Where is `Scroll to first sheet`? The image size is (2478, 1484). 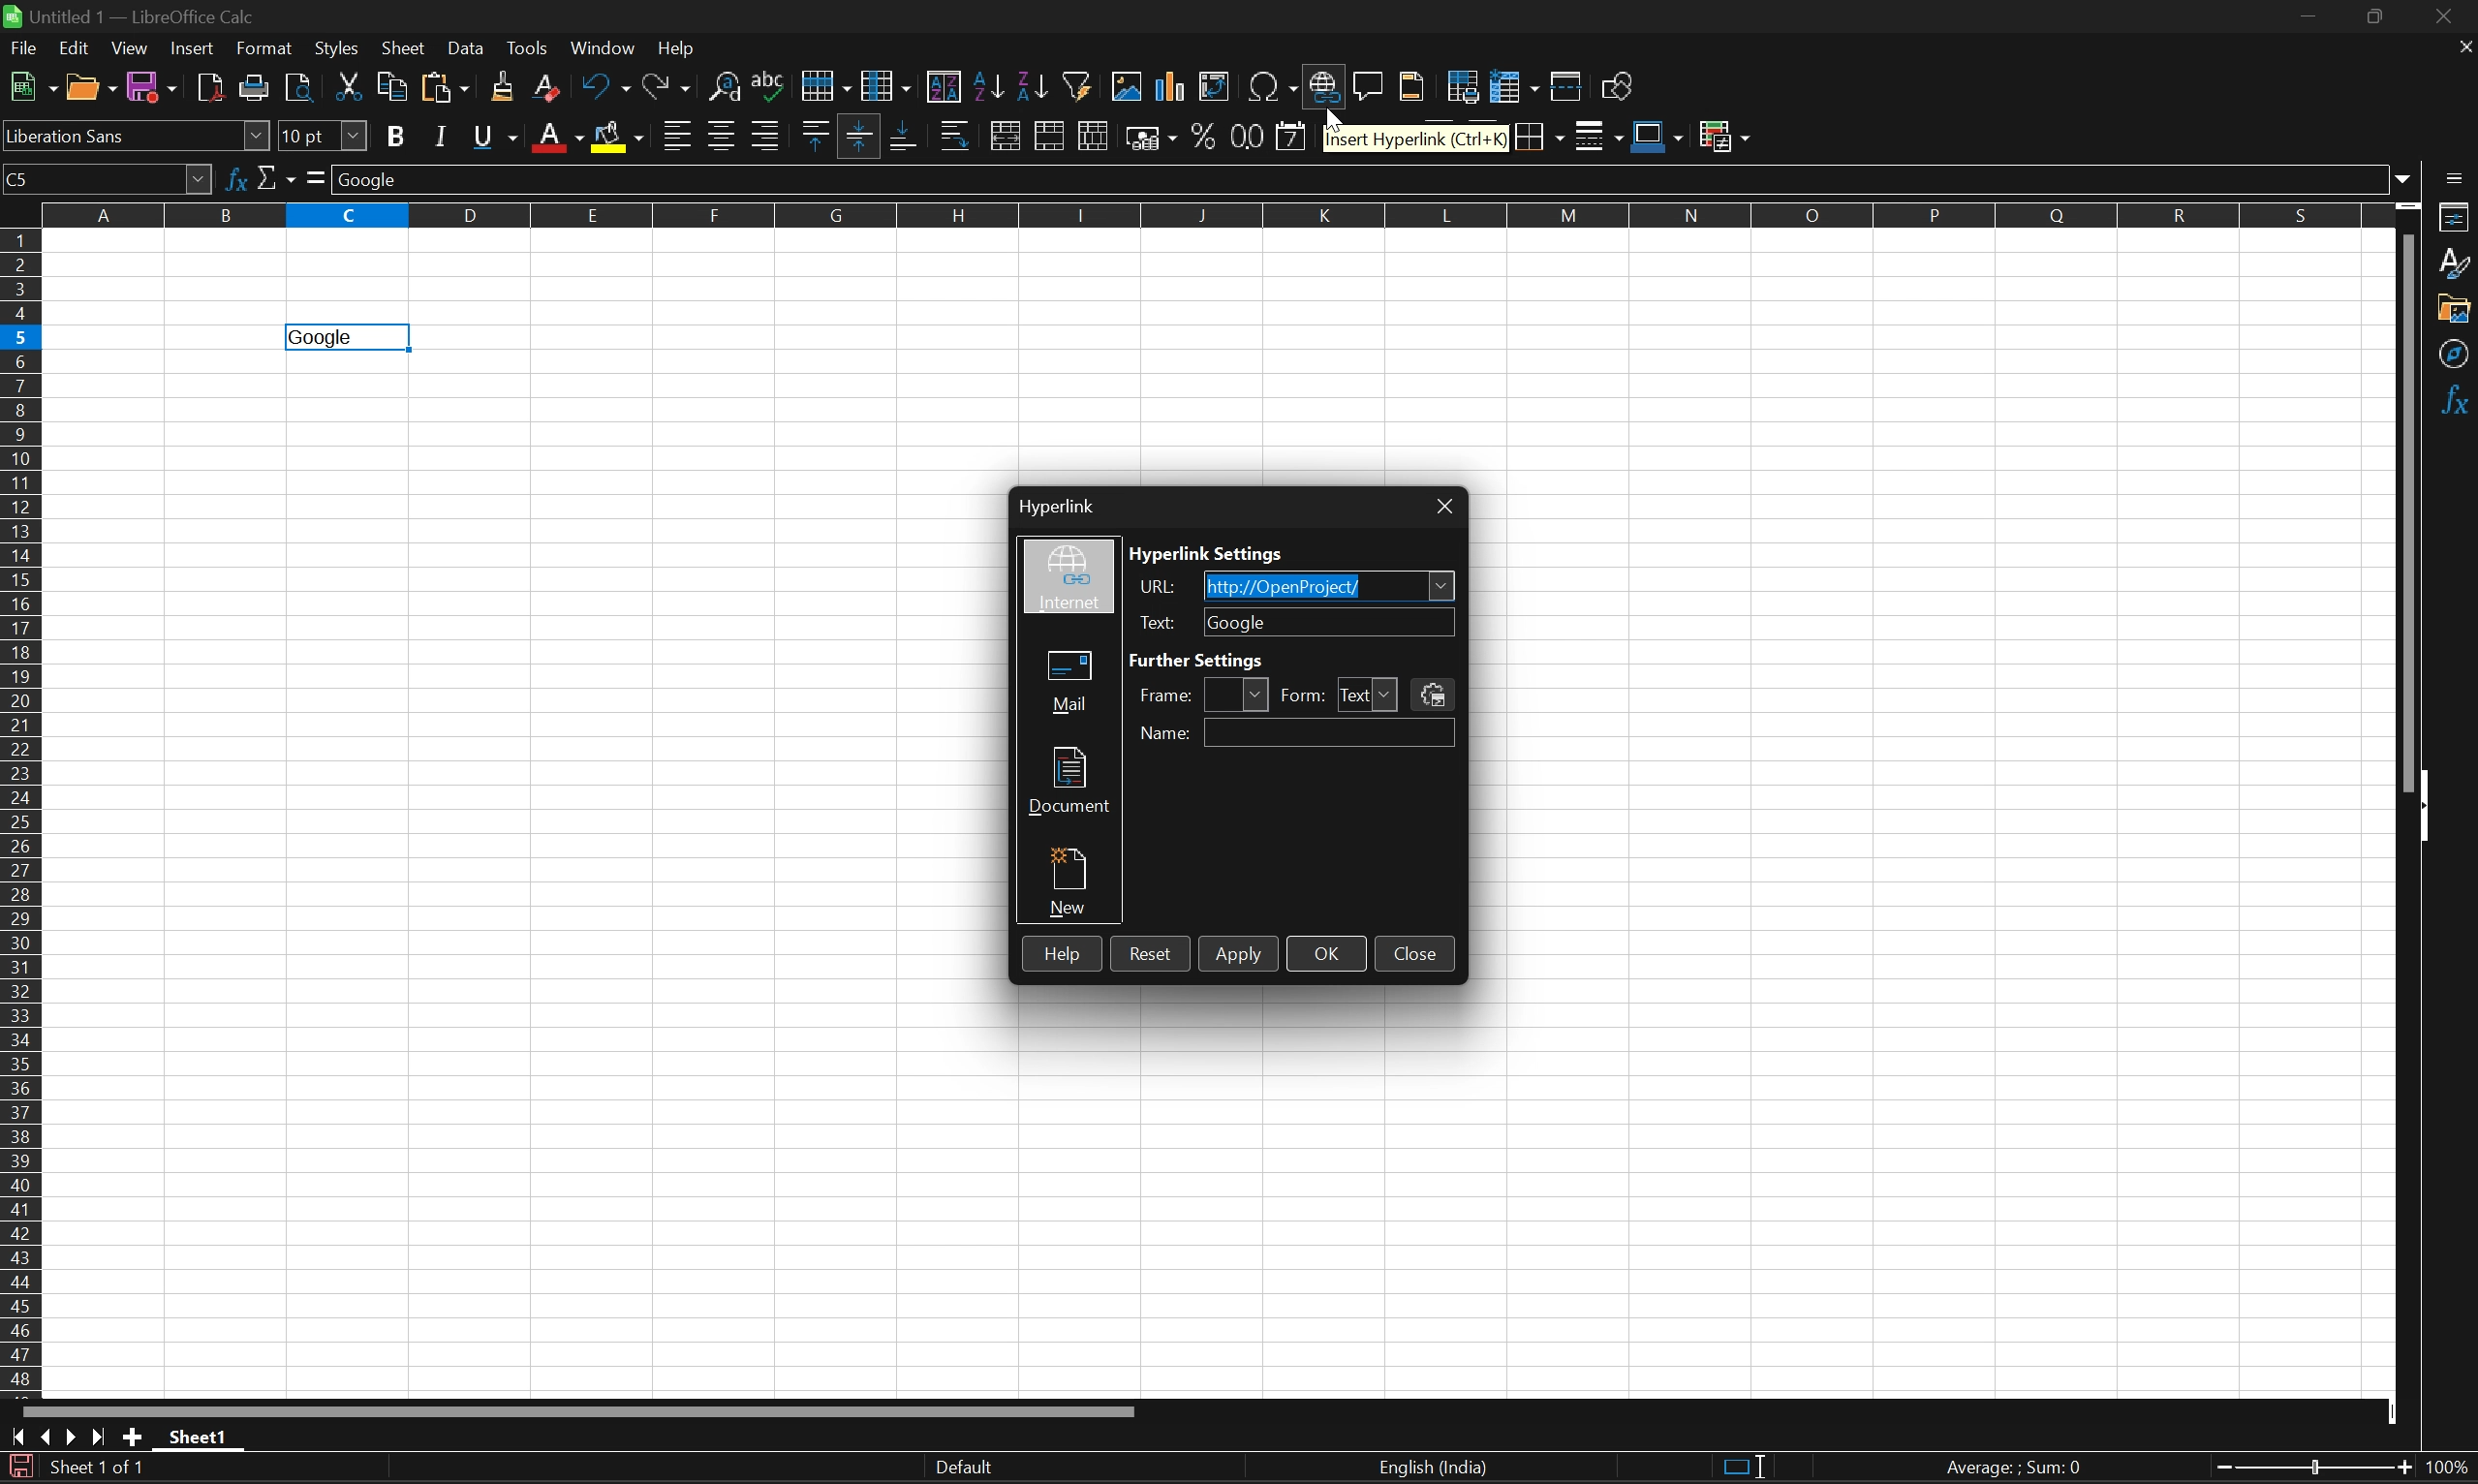
Scroll to first sheet is located at coordinates (17, 1439).